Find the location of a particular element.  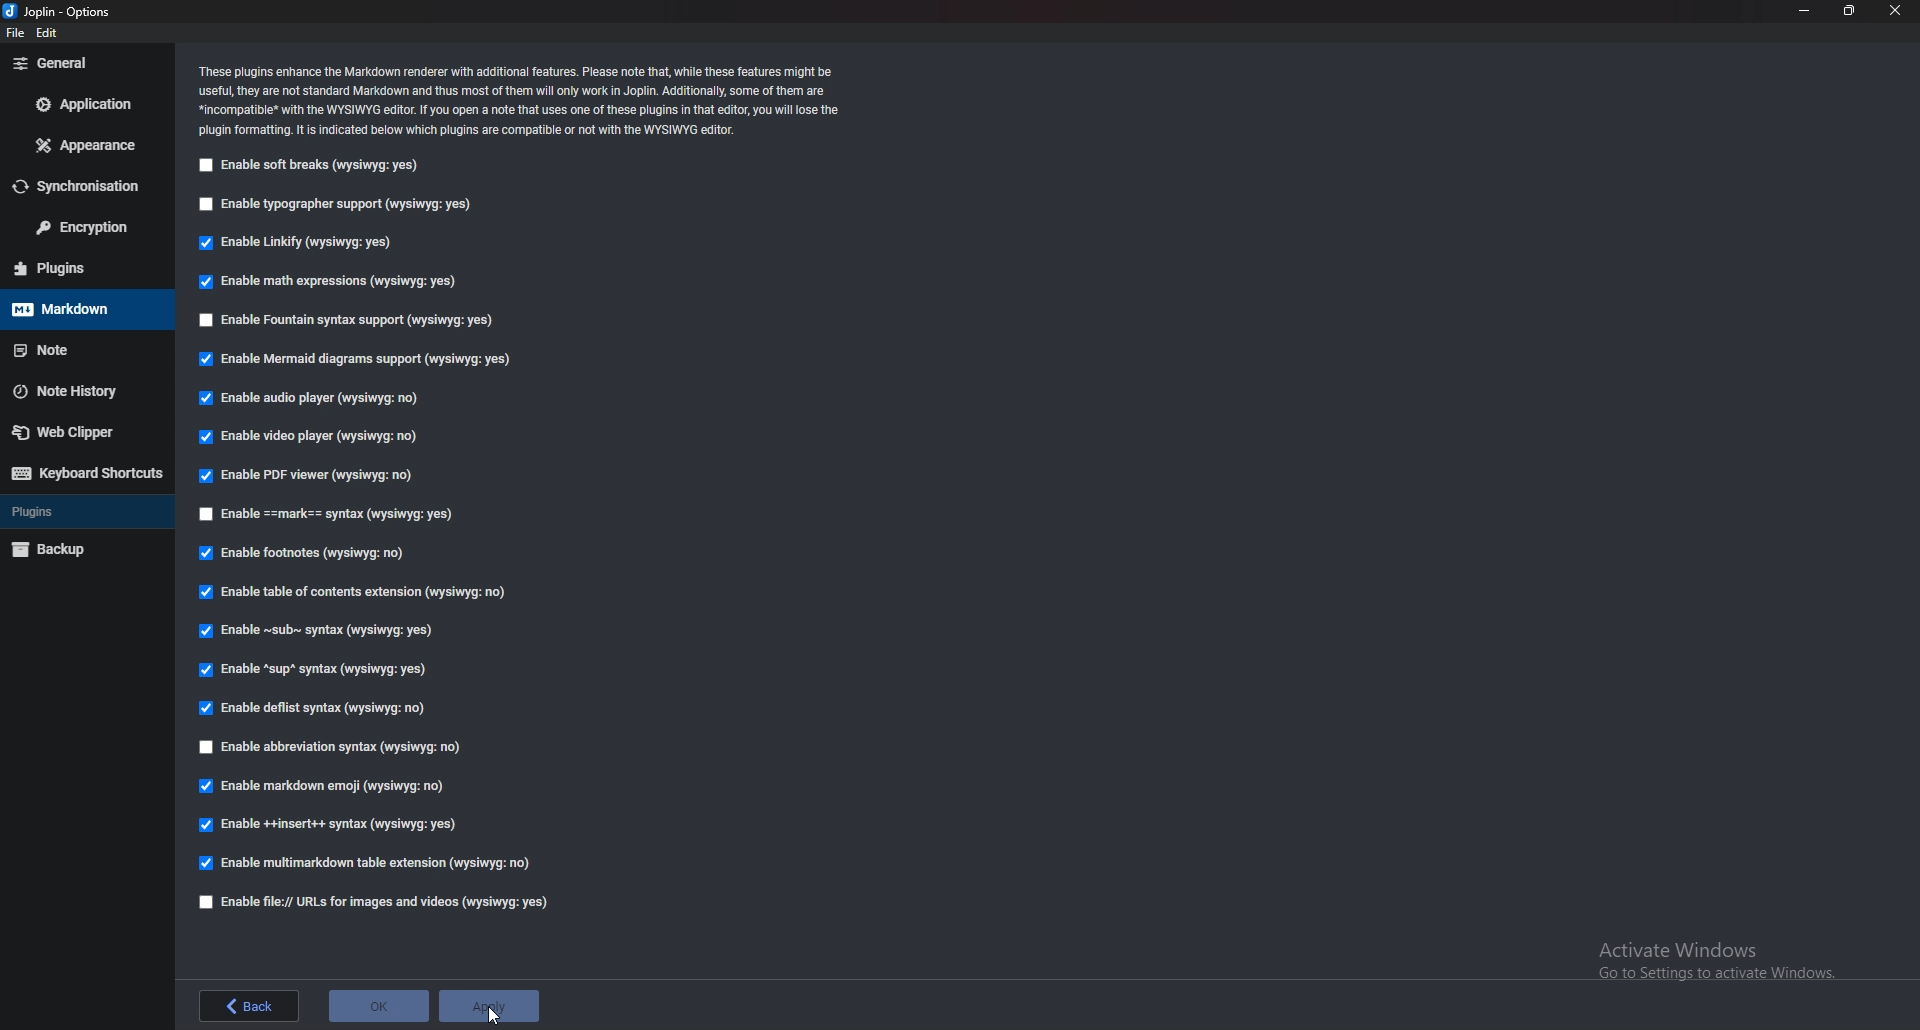

enable file urls for images and videos is located at coordinates (375, 903).